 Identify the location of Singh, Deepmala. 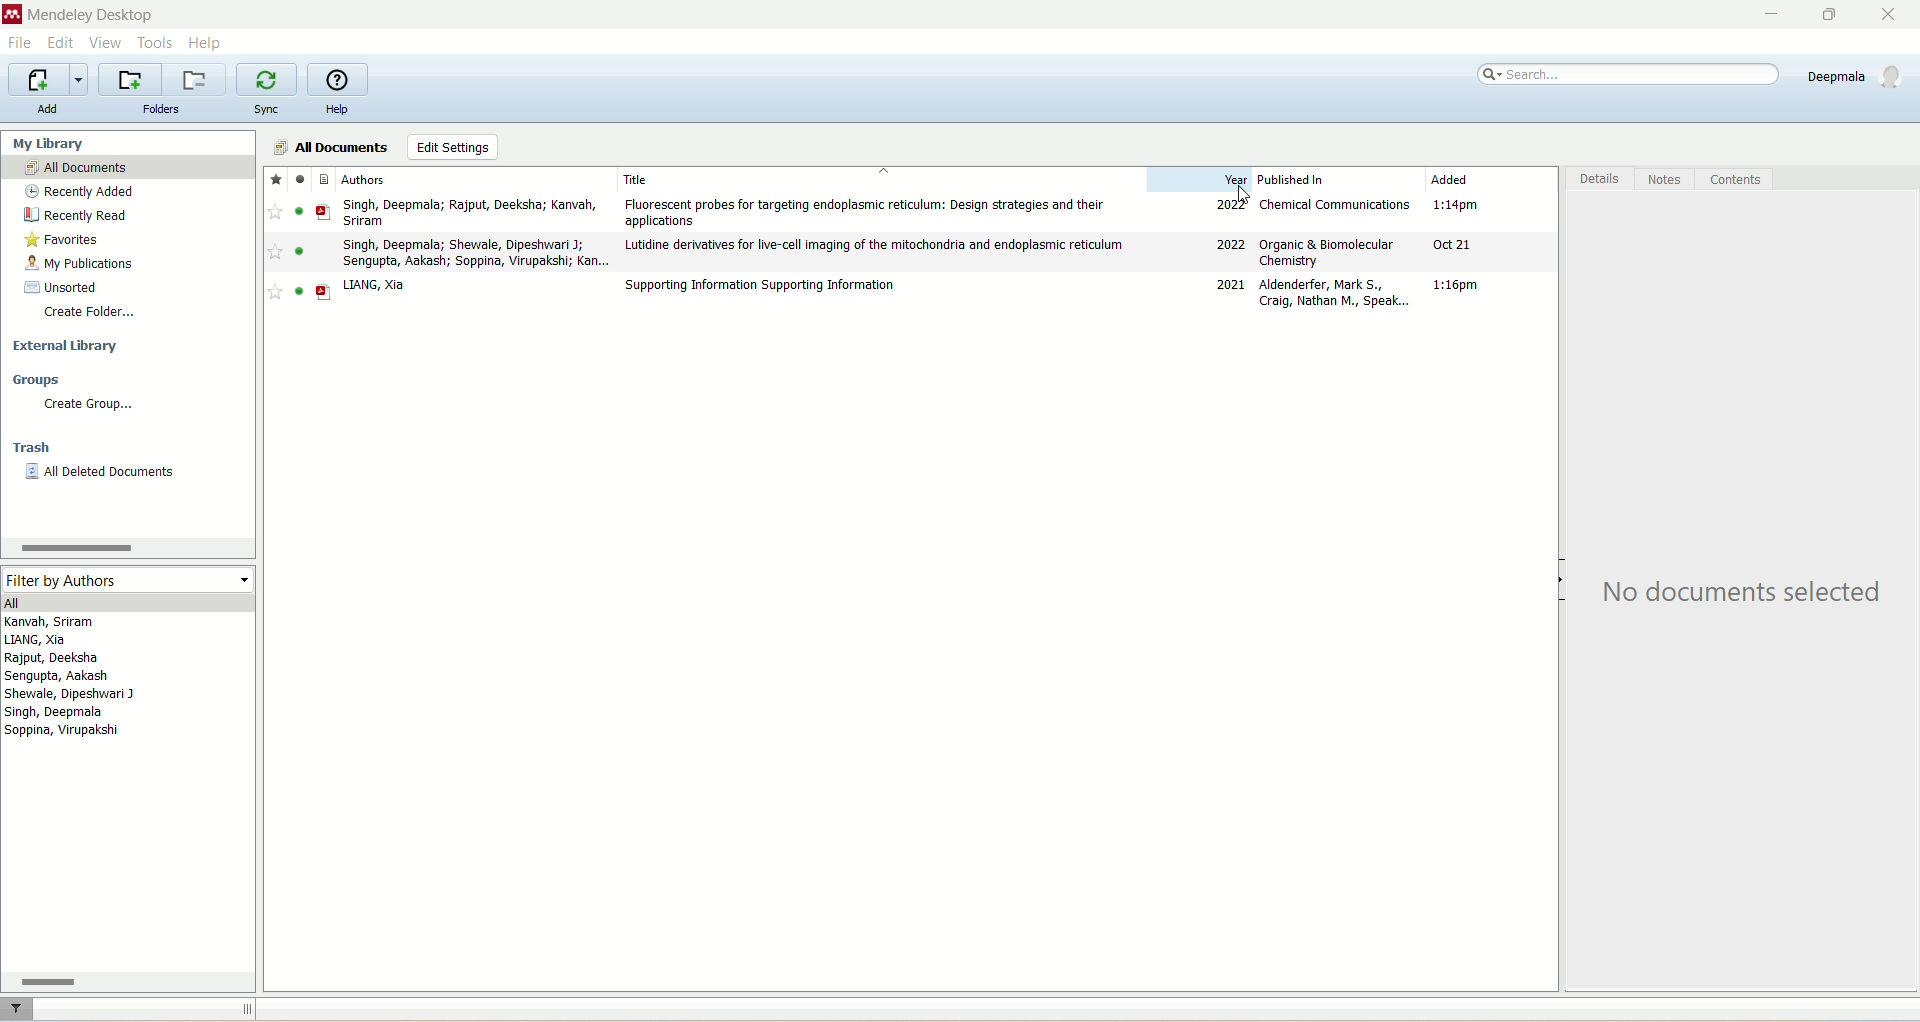
(58, 710).